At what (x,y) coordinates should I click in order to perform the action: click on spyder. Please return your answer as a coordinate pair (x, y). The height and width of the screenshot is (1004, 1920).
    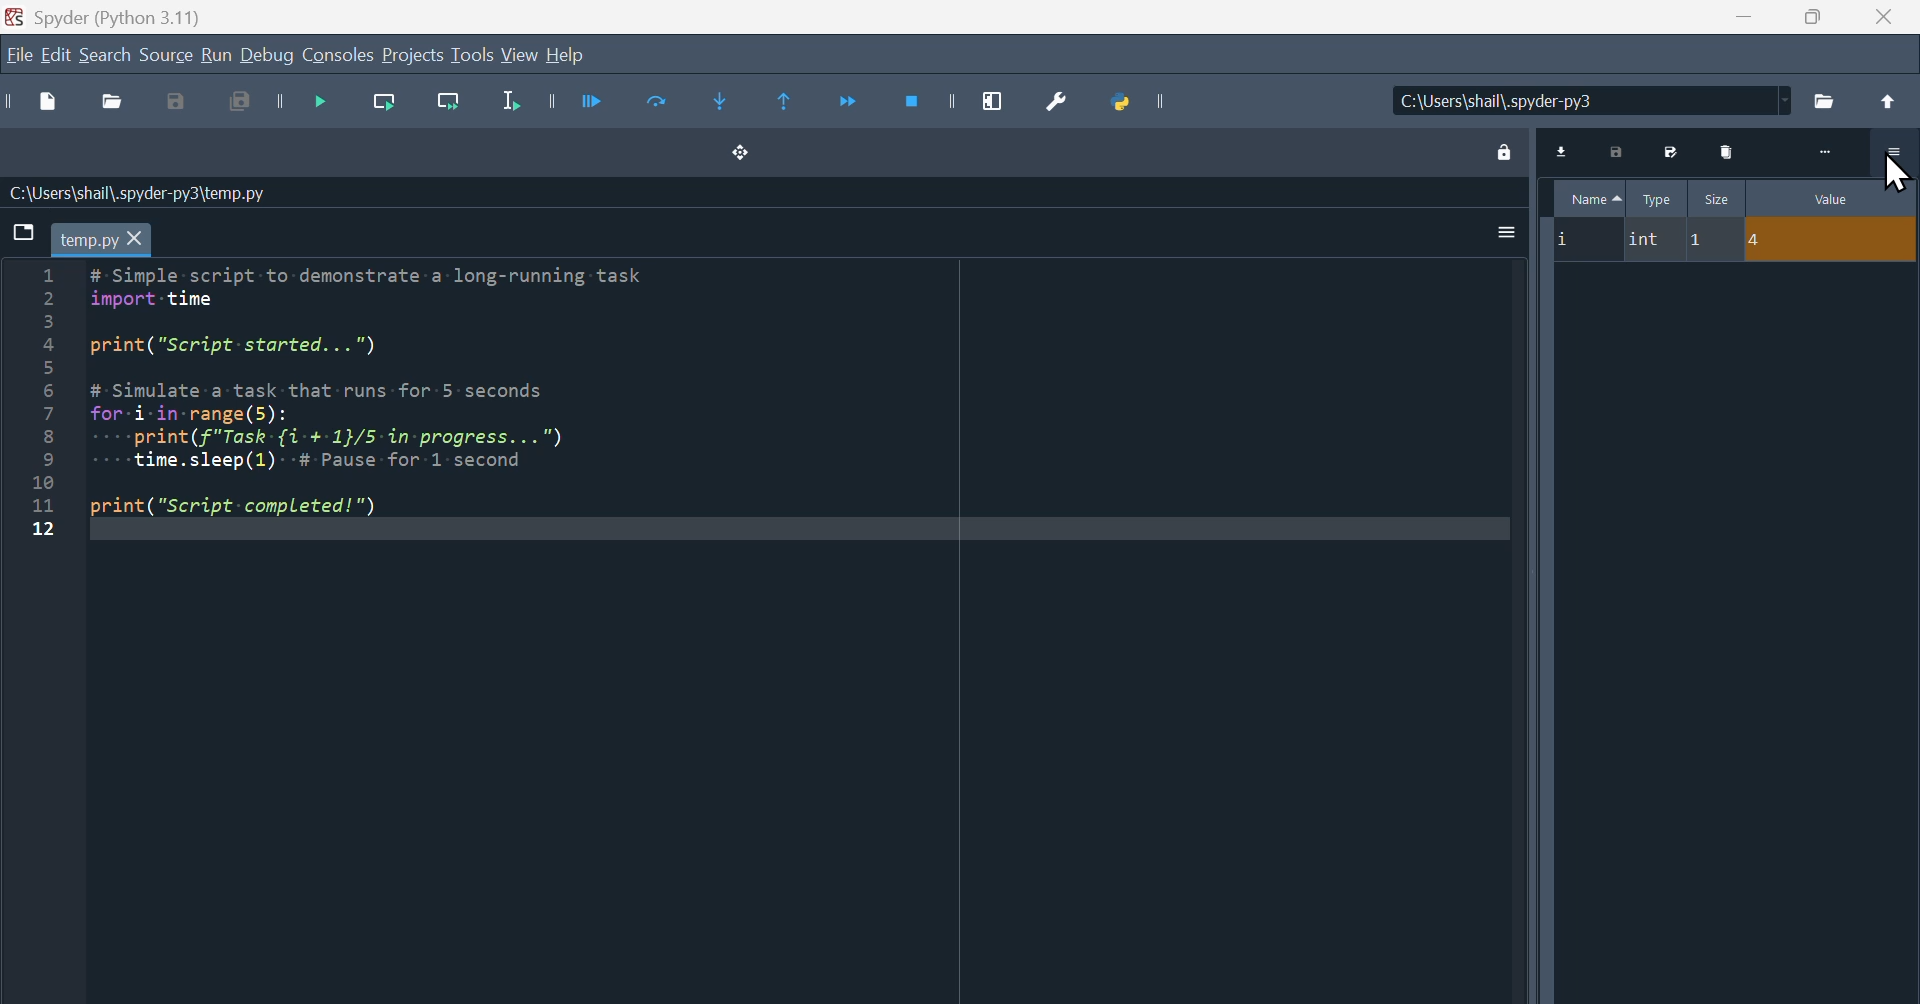
    Looking at the image, I should click on (106, 16).